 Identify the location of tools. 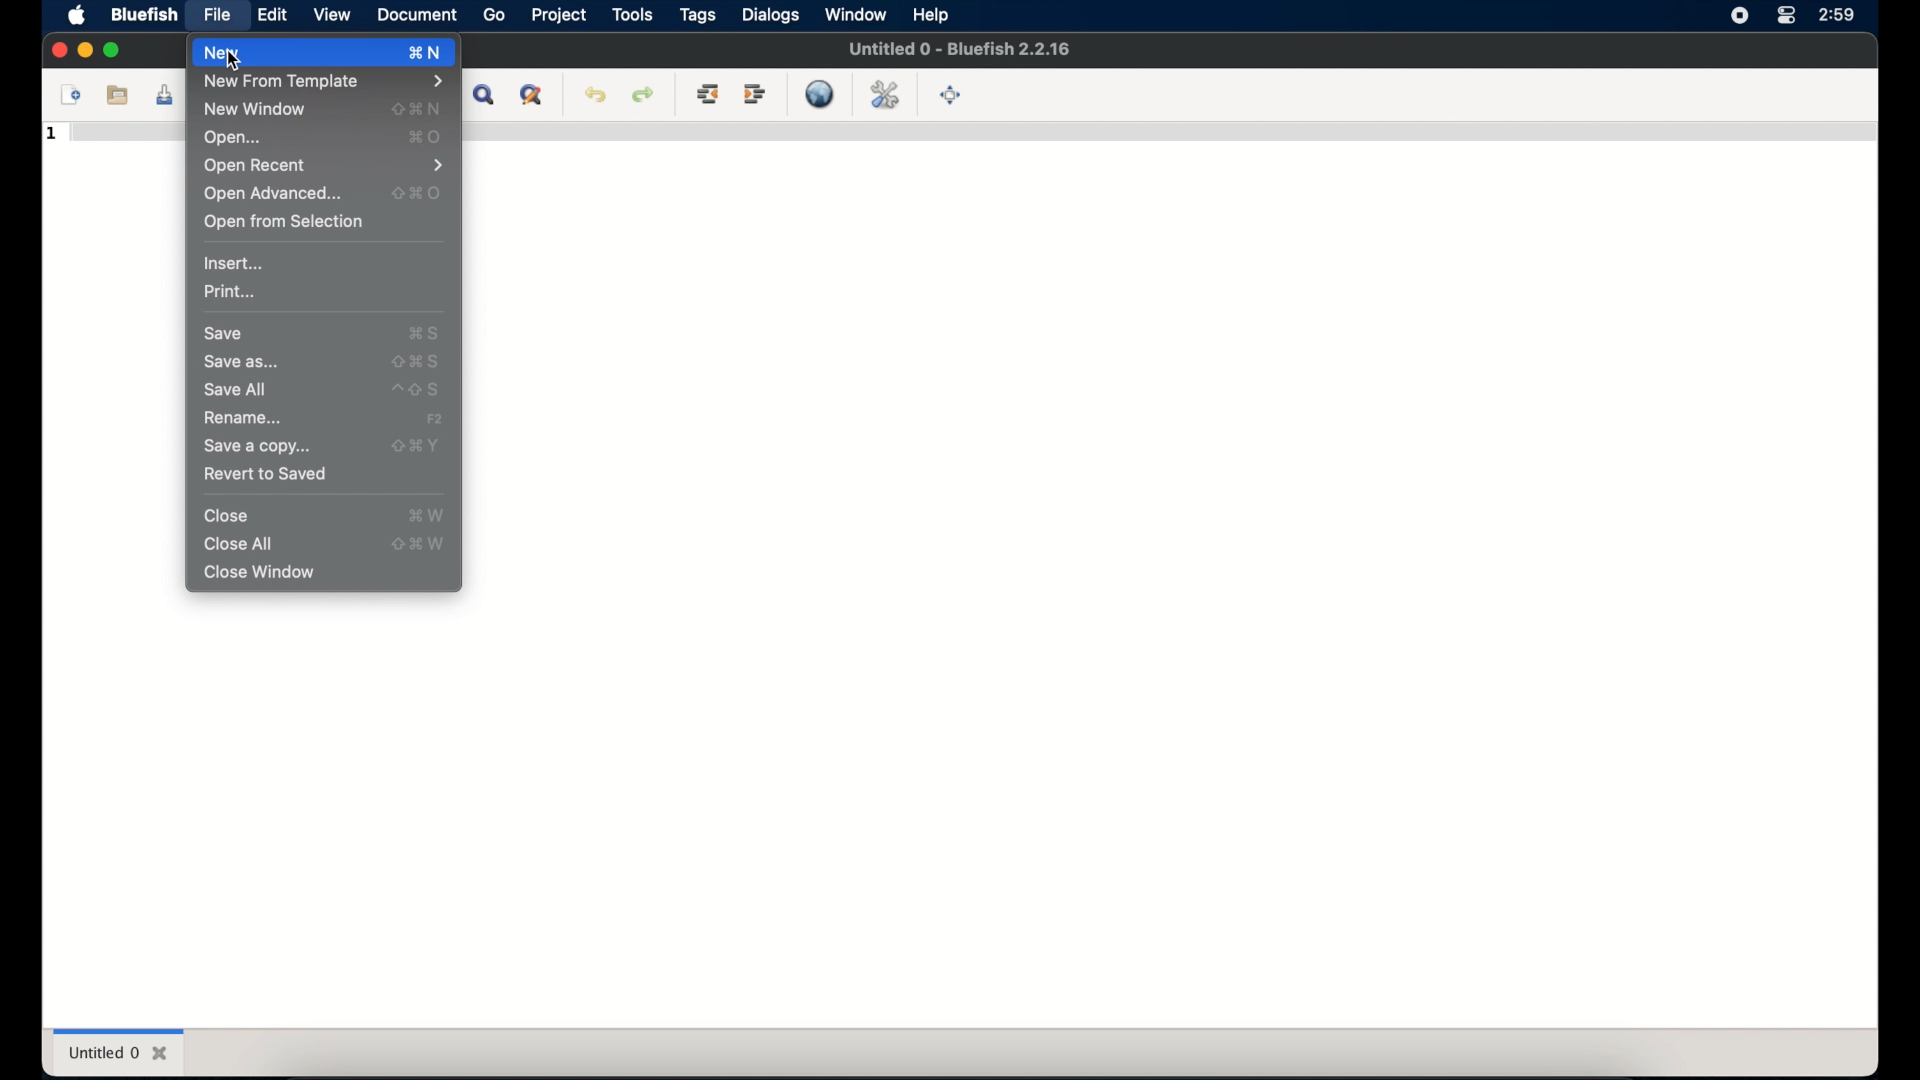
(632, 14).